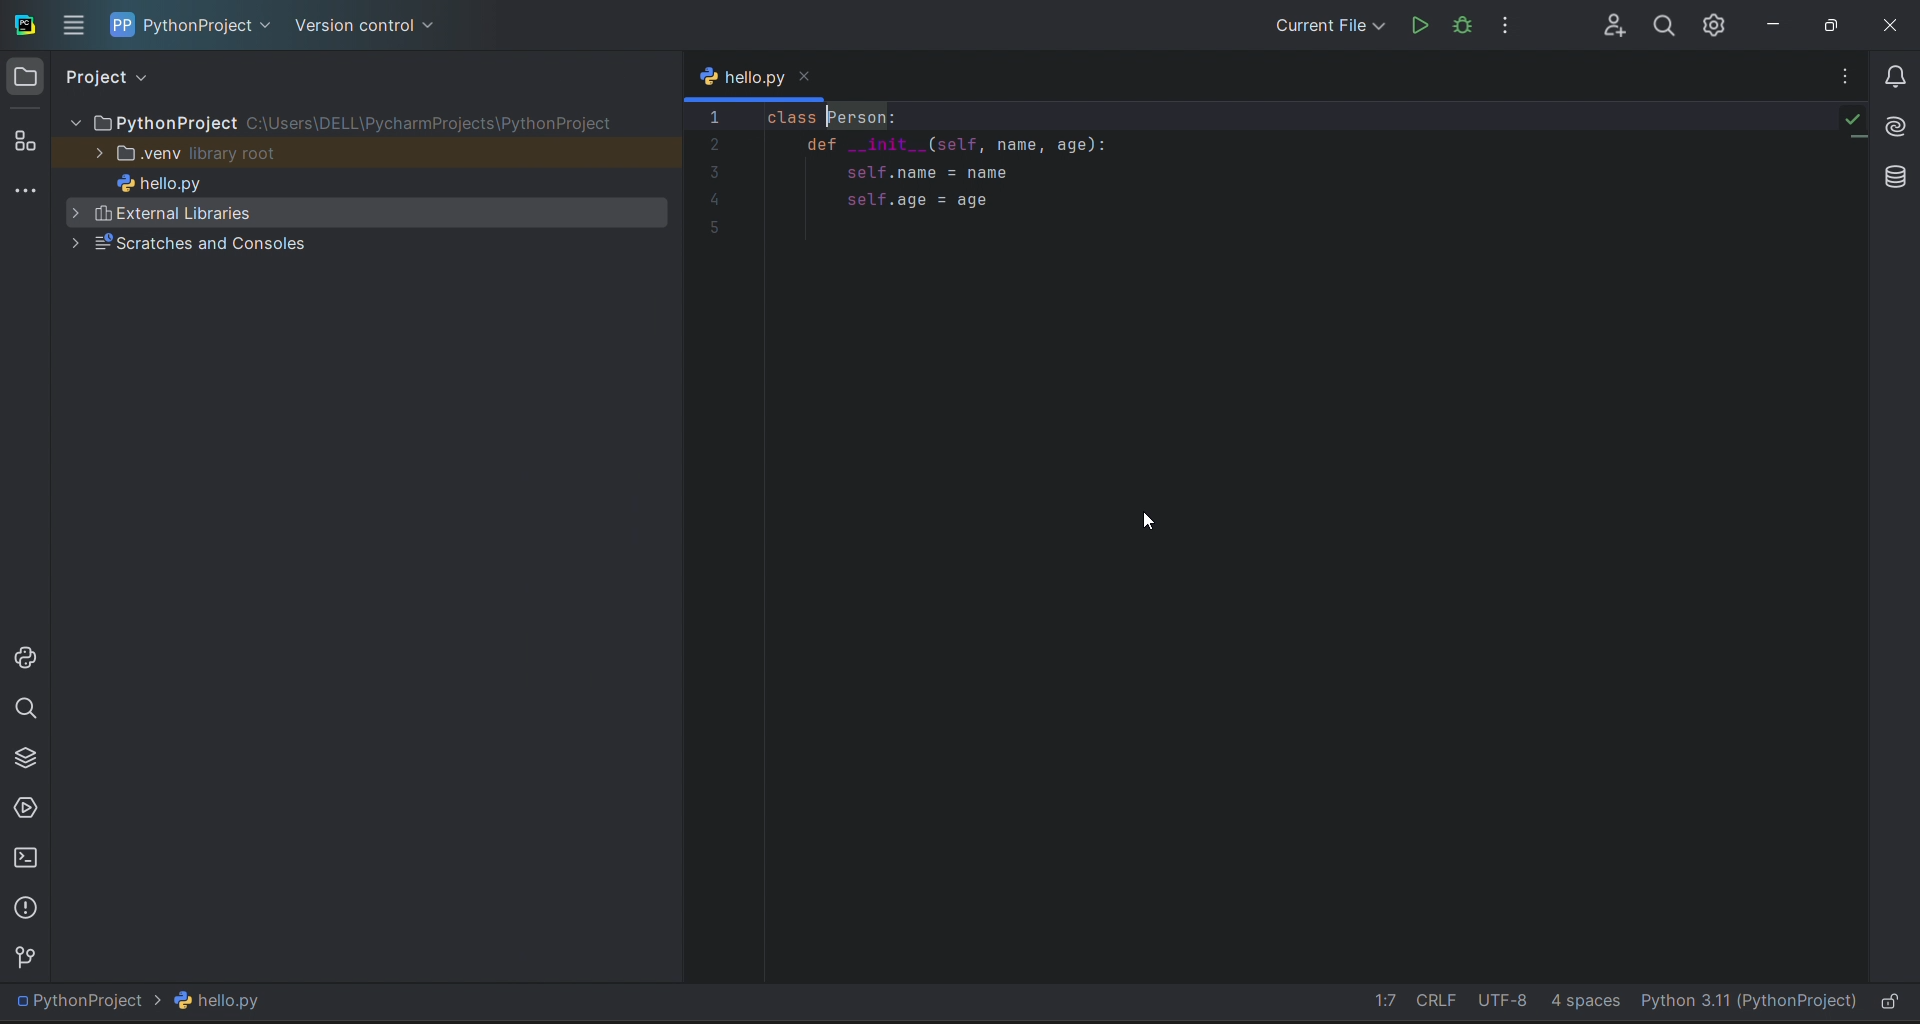 This screenshot has height=1024, width=1920. What do you see at coordinates (1615, 26) in the screenshot?
I see `collab` at bounding box center [1615, 26].